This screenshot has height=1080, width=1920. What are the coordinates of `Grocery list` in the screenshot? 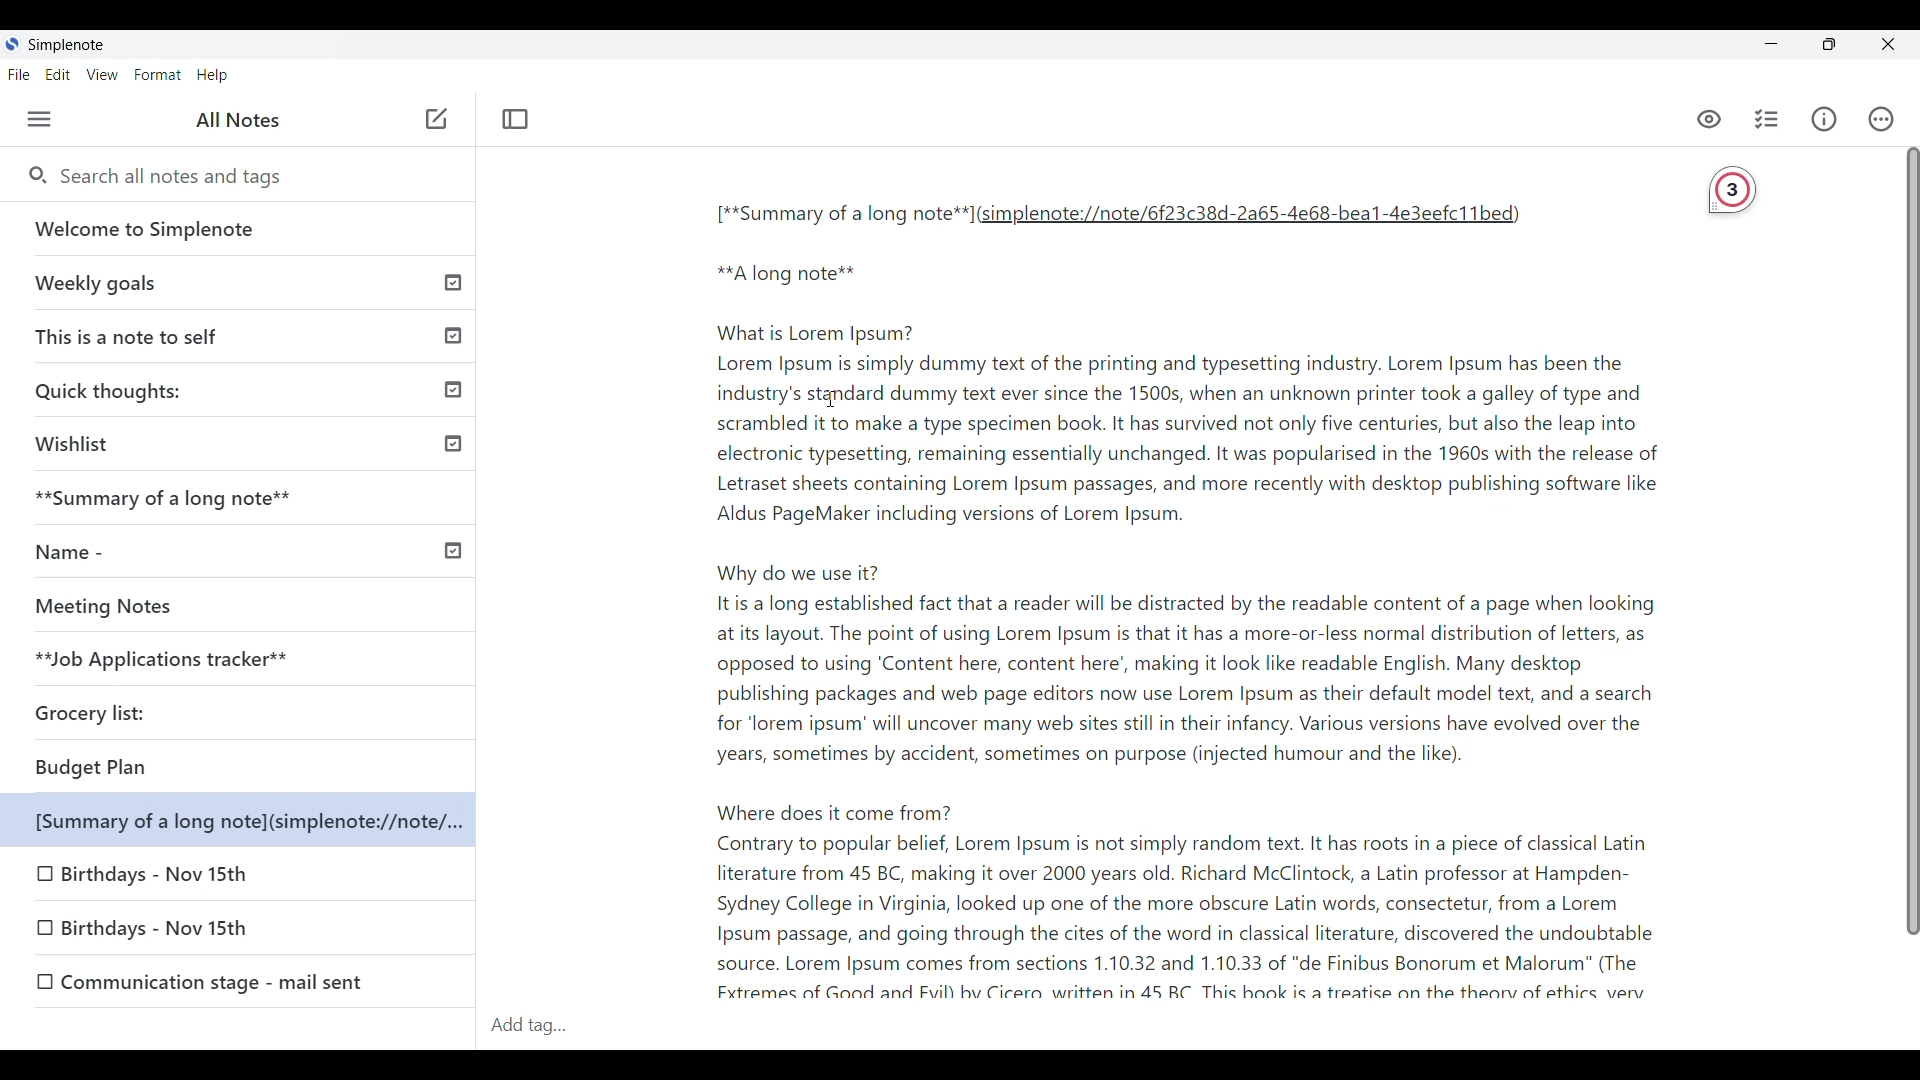 It's located at (121, 708).